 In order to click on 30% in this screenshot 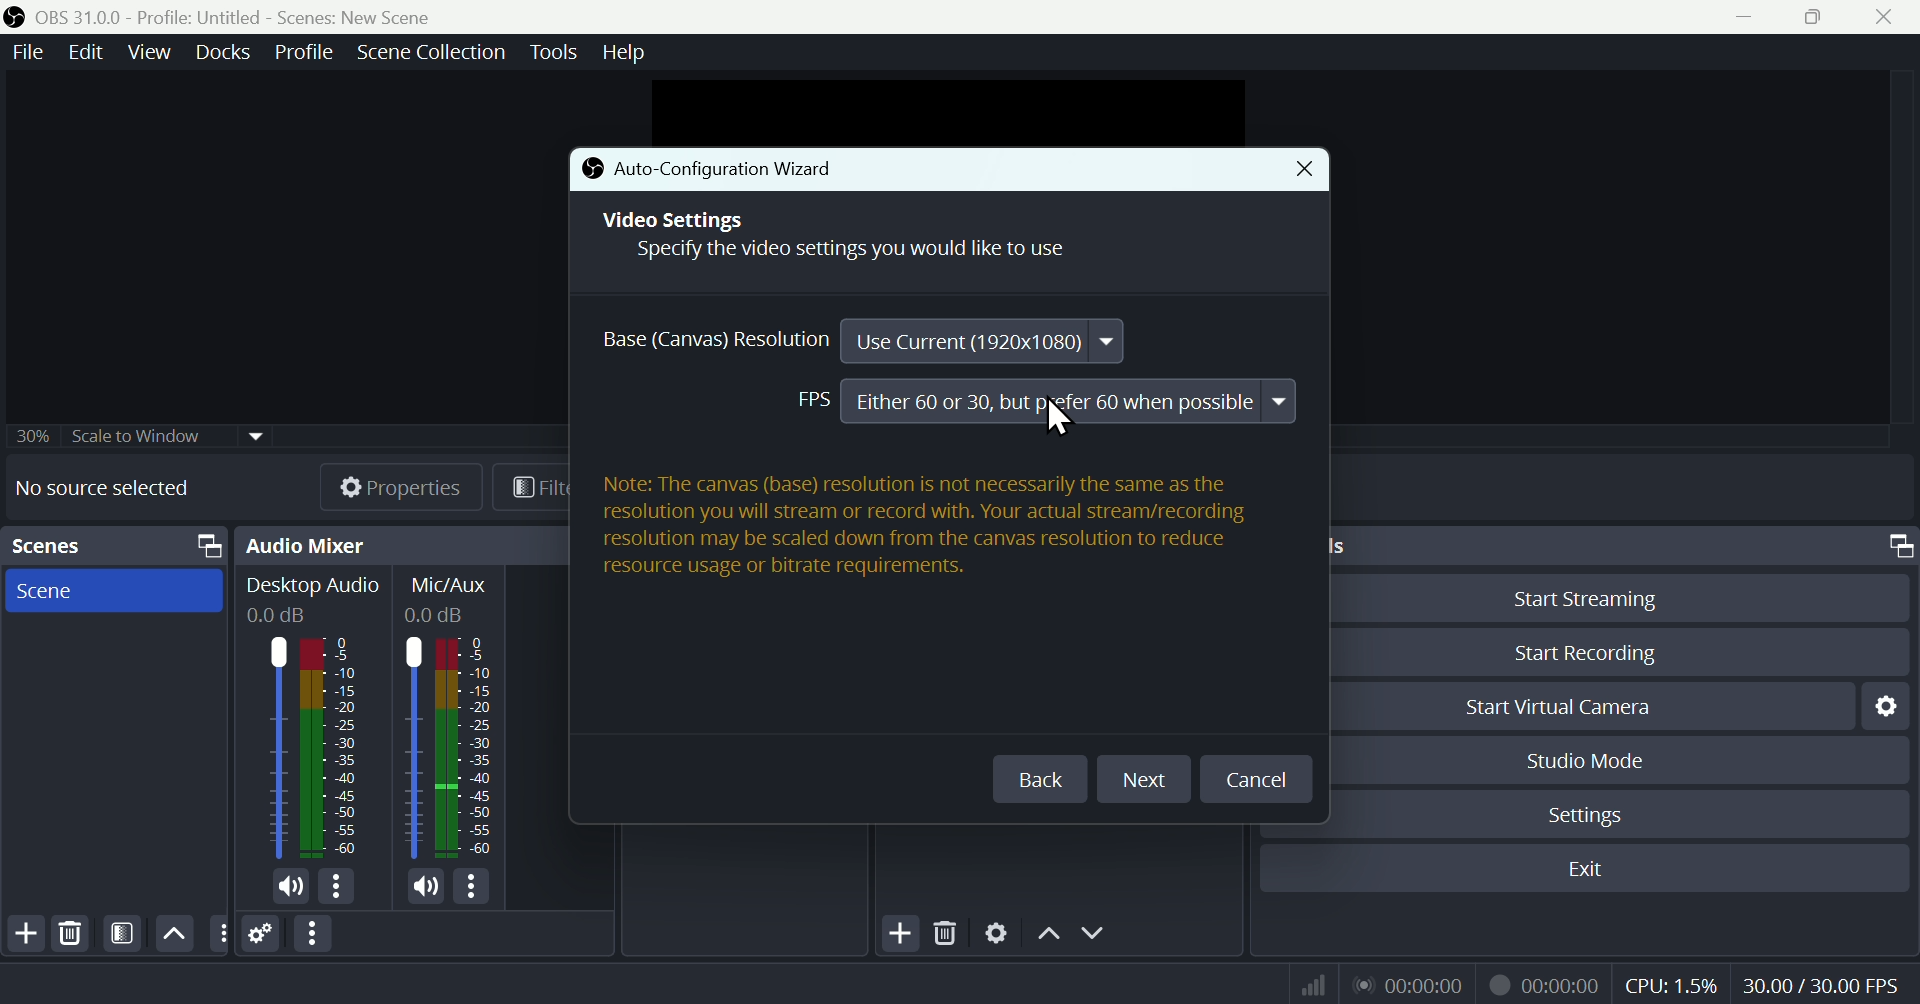, I will do `click(29, 435)`.